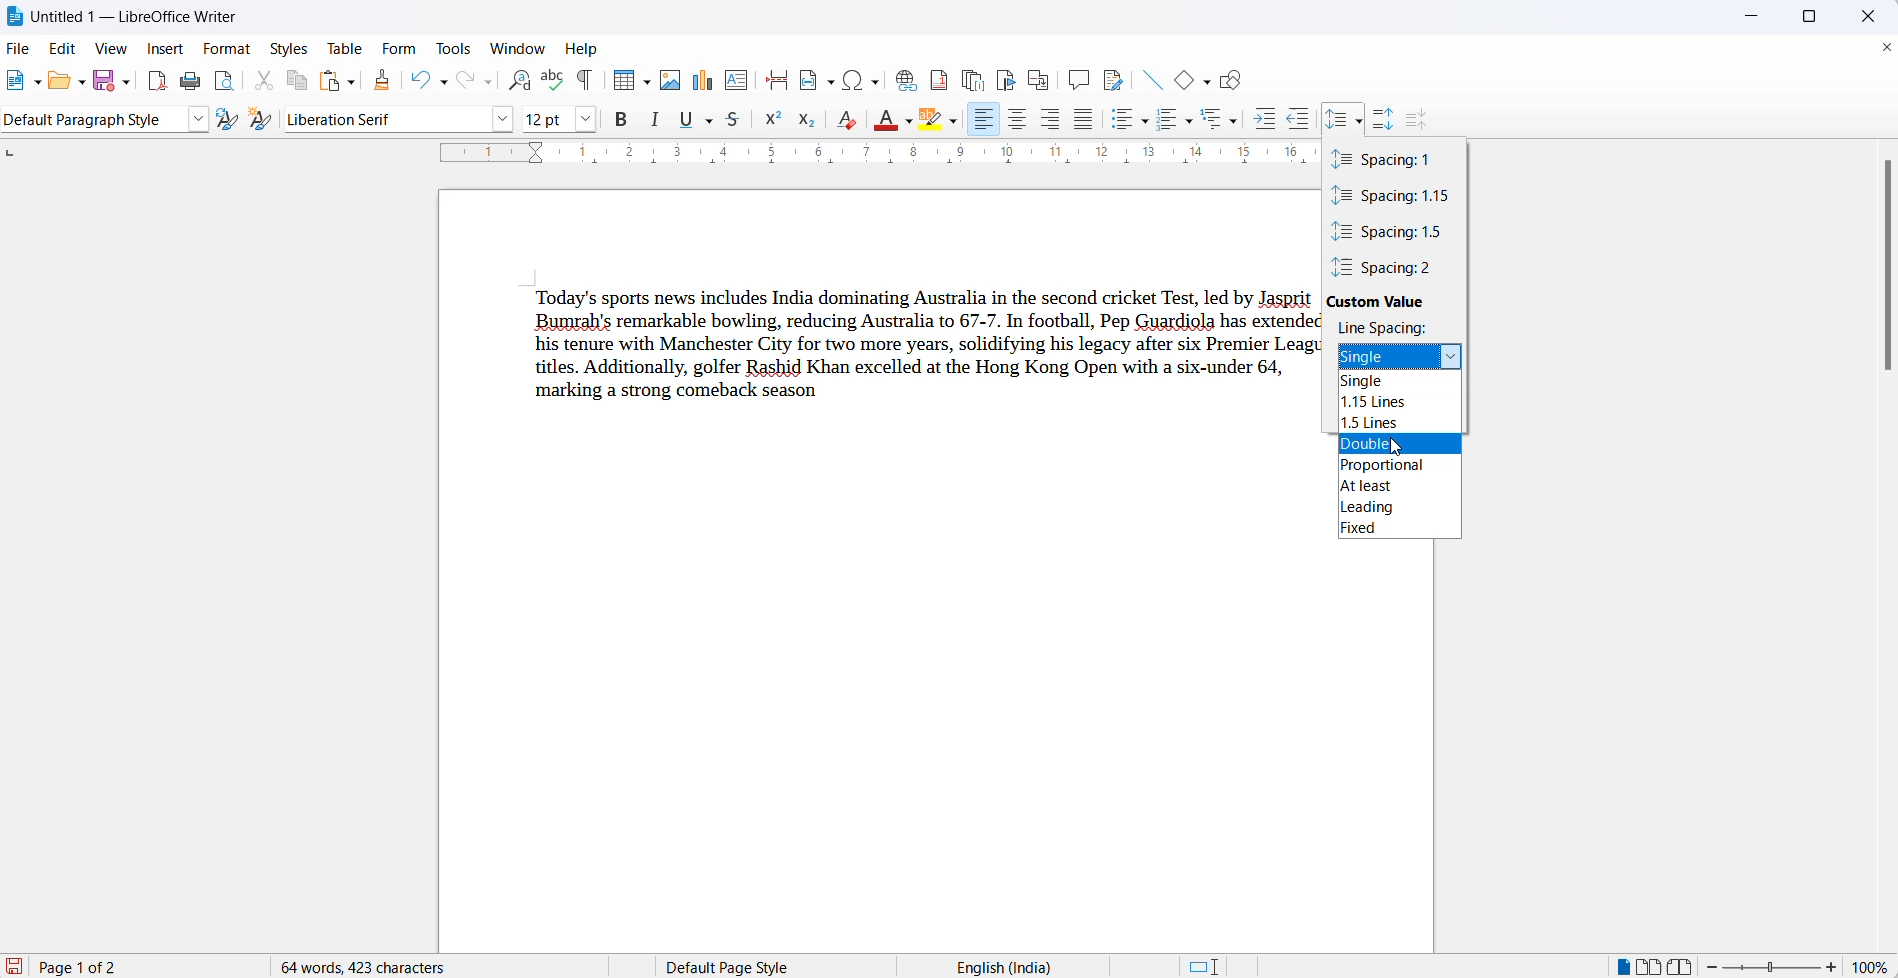  I want to click on zoom slider, so click(1771, 967).